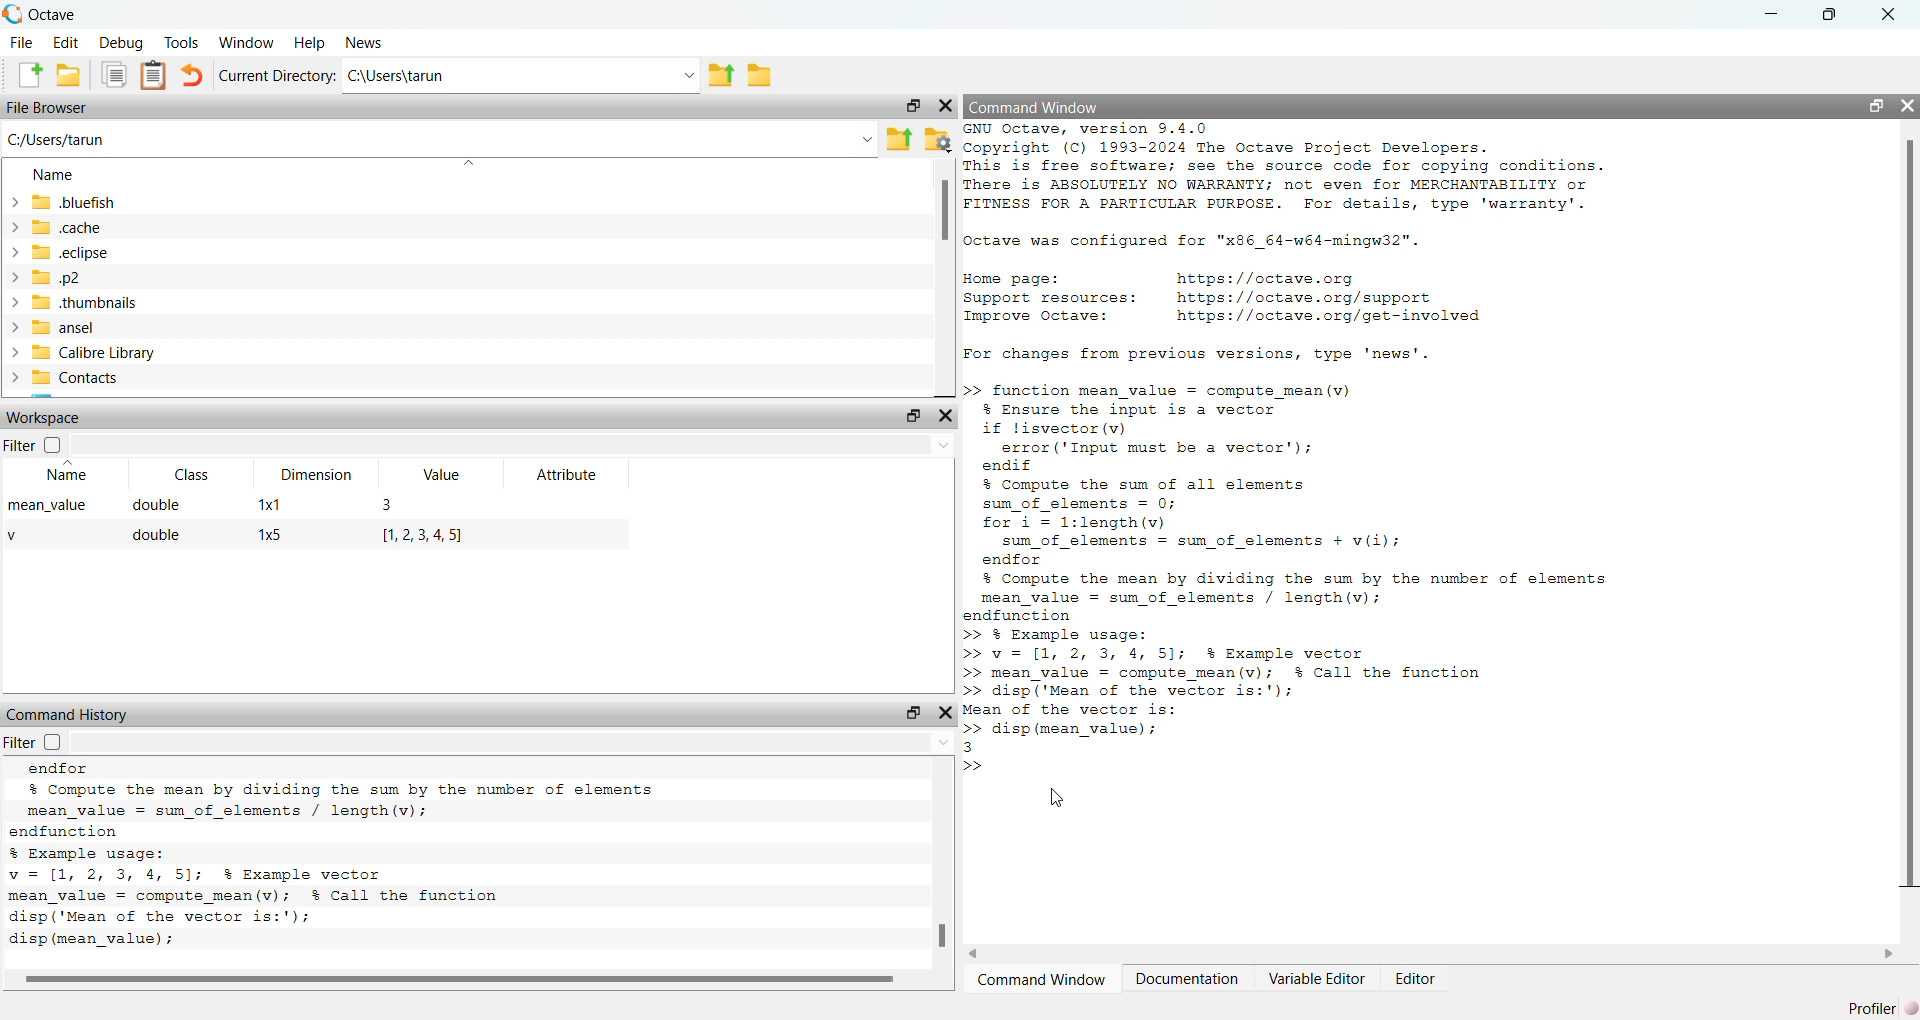 The height and width of the screenshot is (1020, 1920). I want to click on scroll bar, so click(945, 937).